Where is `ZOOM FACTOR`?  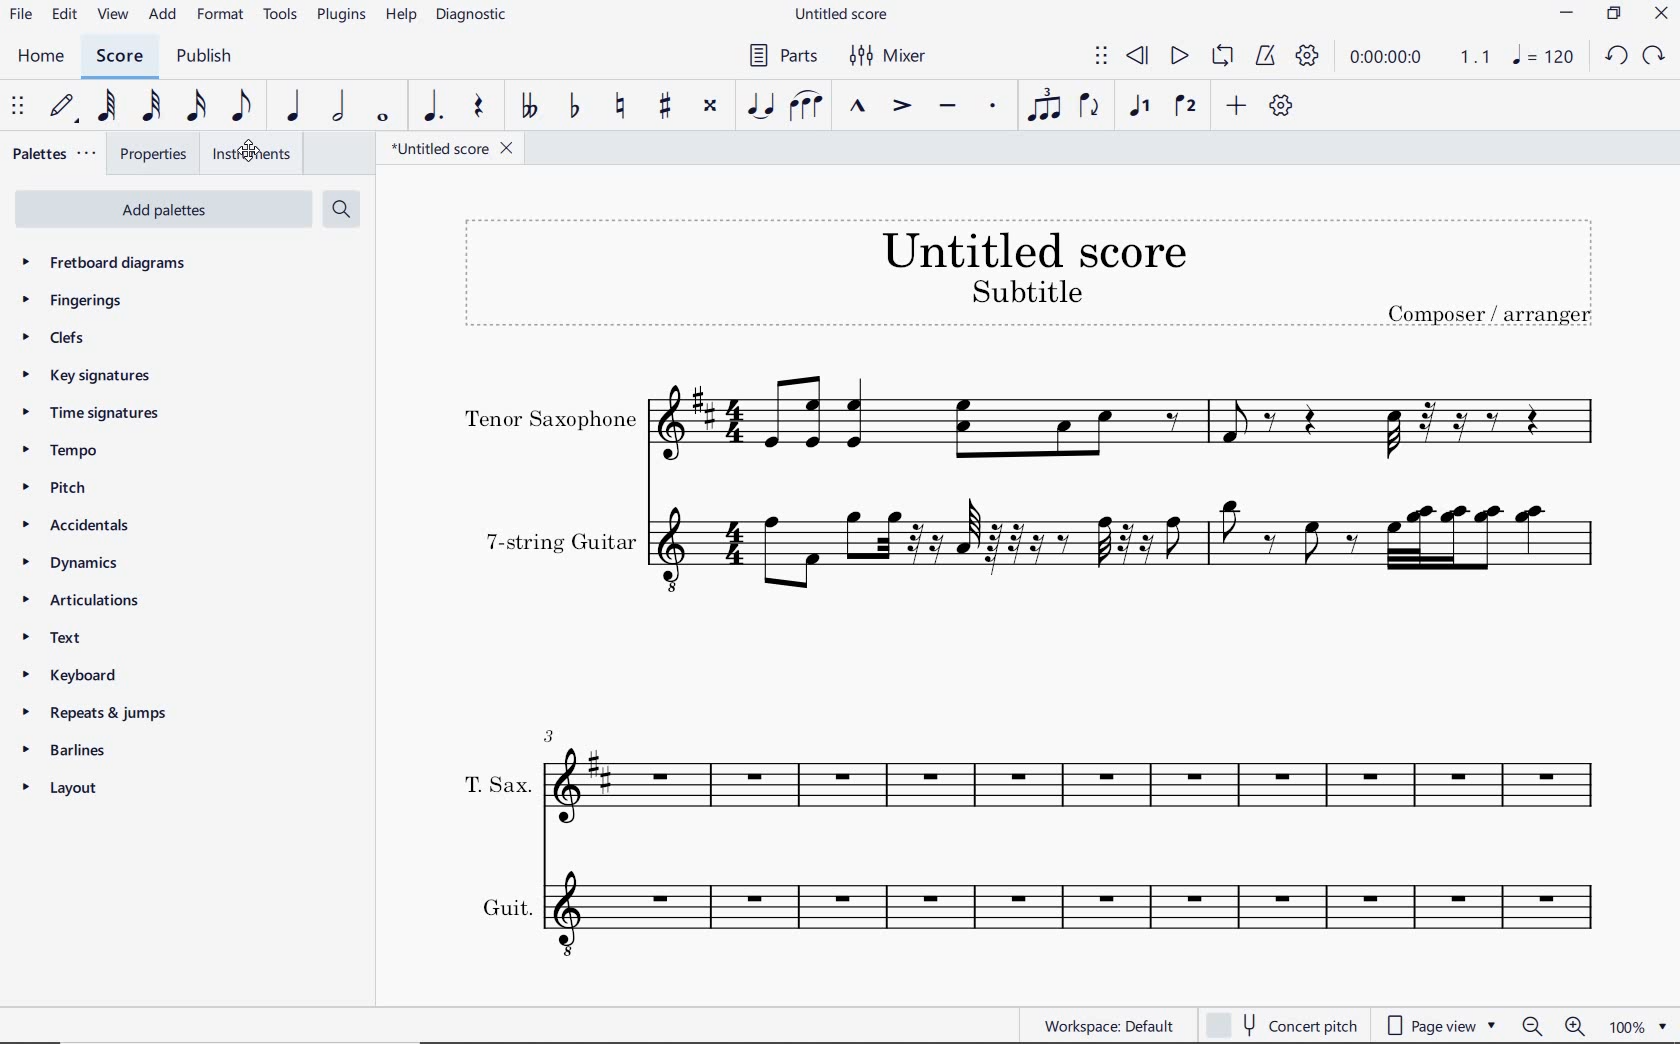
ZOOM FACTOR is located at coordinates (1637, 1025).